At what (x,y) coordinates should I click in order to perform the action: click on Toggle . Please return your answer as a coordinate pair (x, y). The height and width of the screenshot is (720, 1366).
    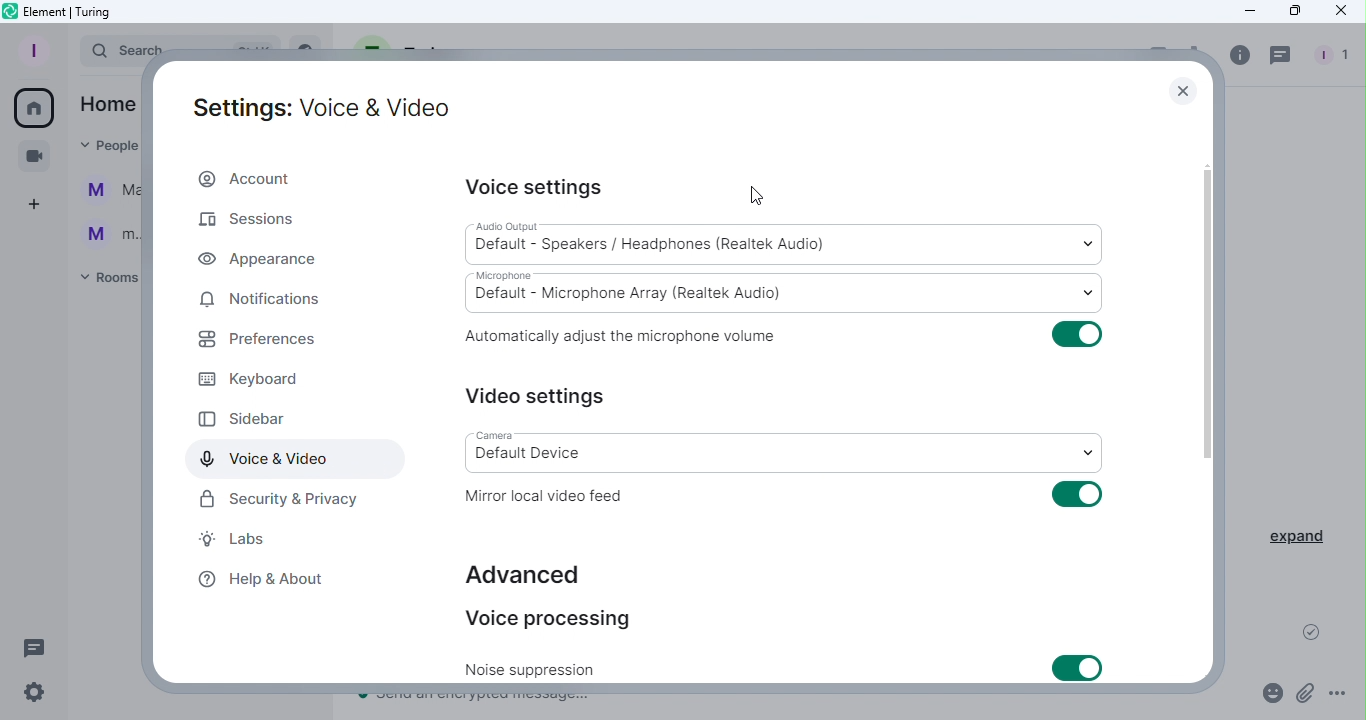
    Looking at the image, I should click on (1080, 497).